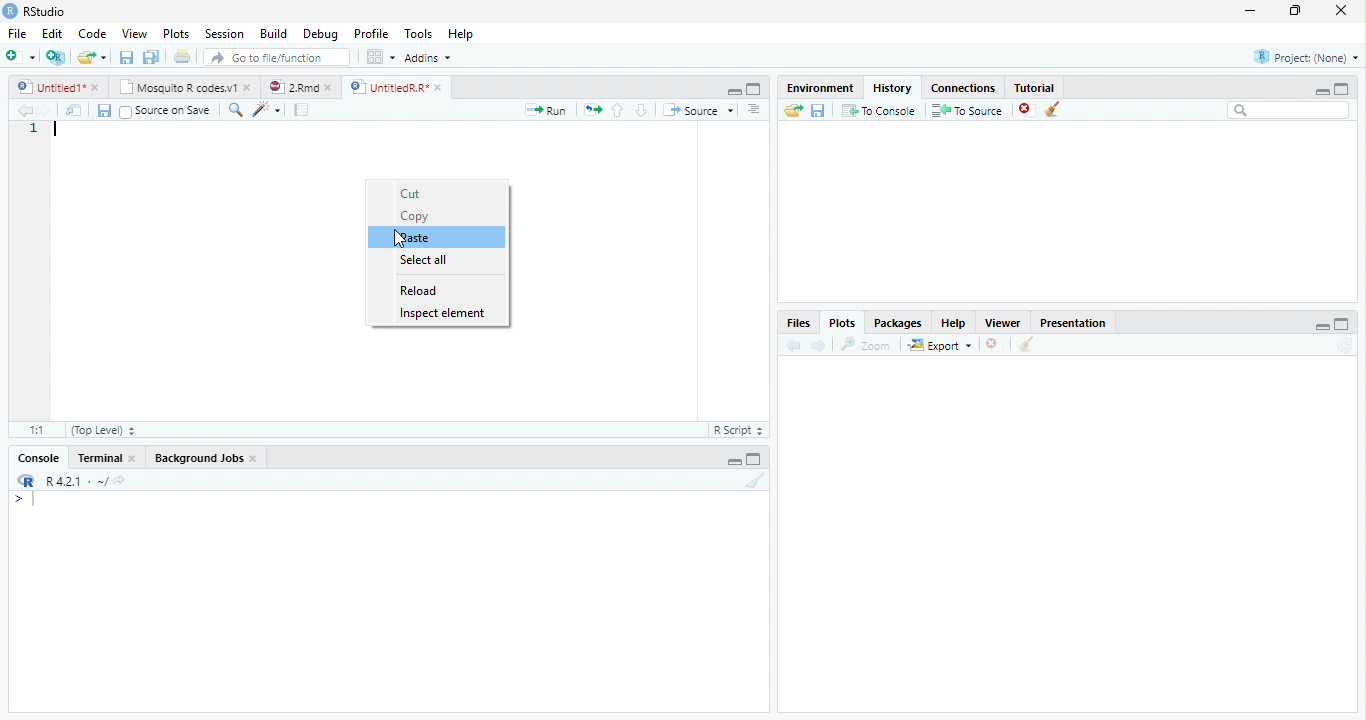 Image resolution: width=1366 pixels, height=720 pixels. I want to click on next, so click(52, 112).